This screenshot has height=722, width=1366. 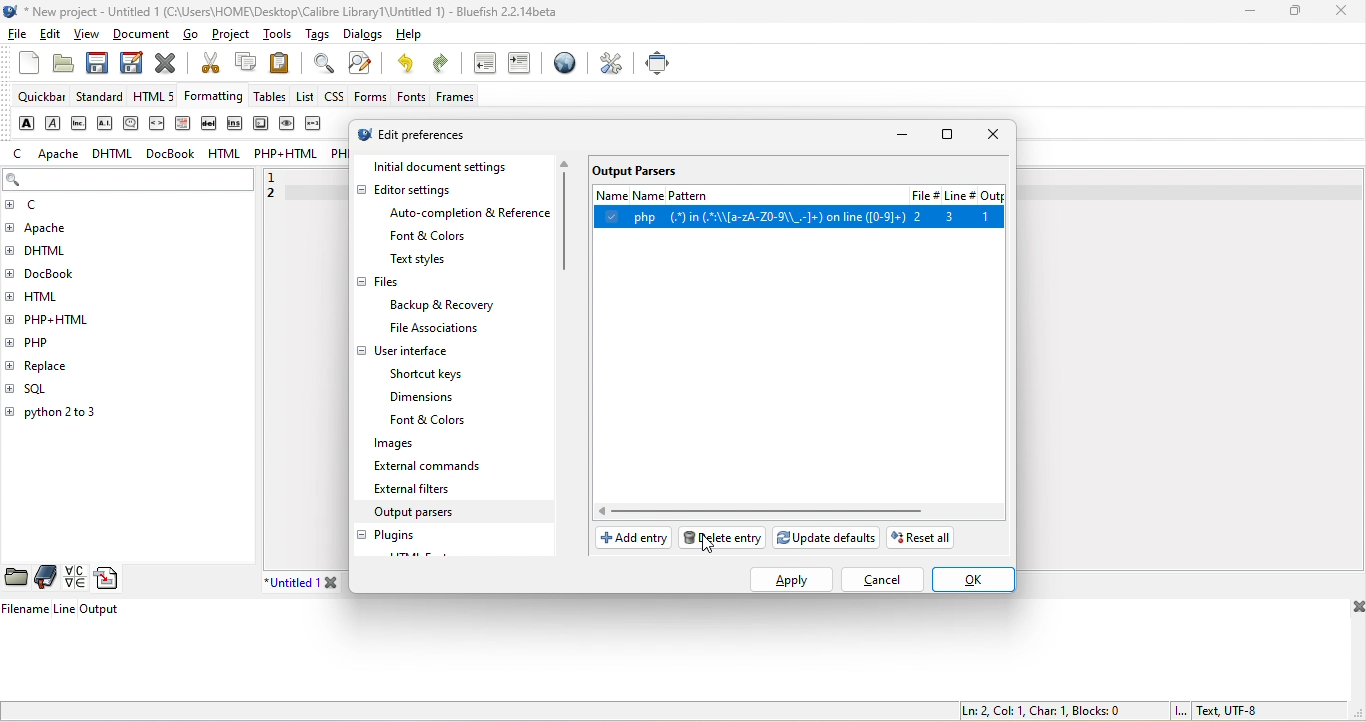 I want to click on images, so click(x=385, y=445).